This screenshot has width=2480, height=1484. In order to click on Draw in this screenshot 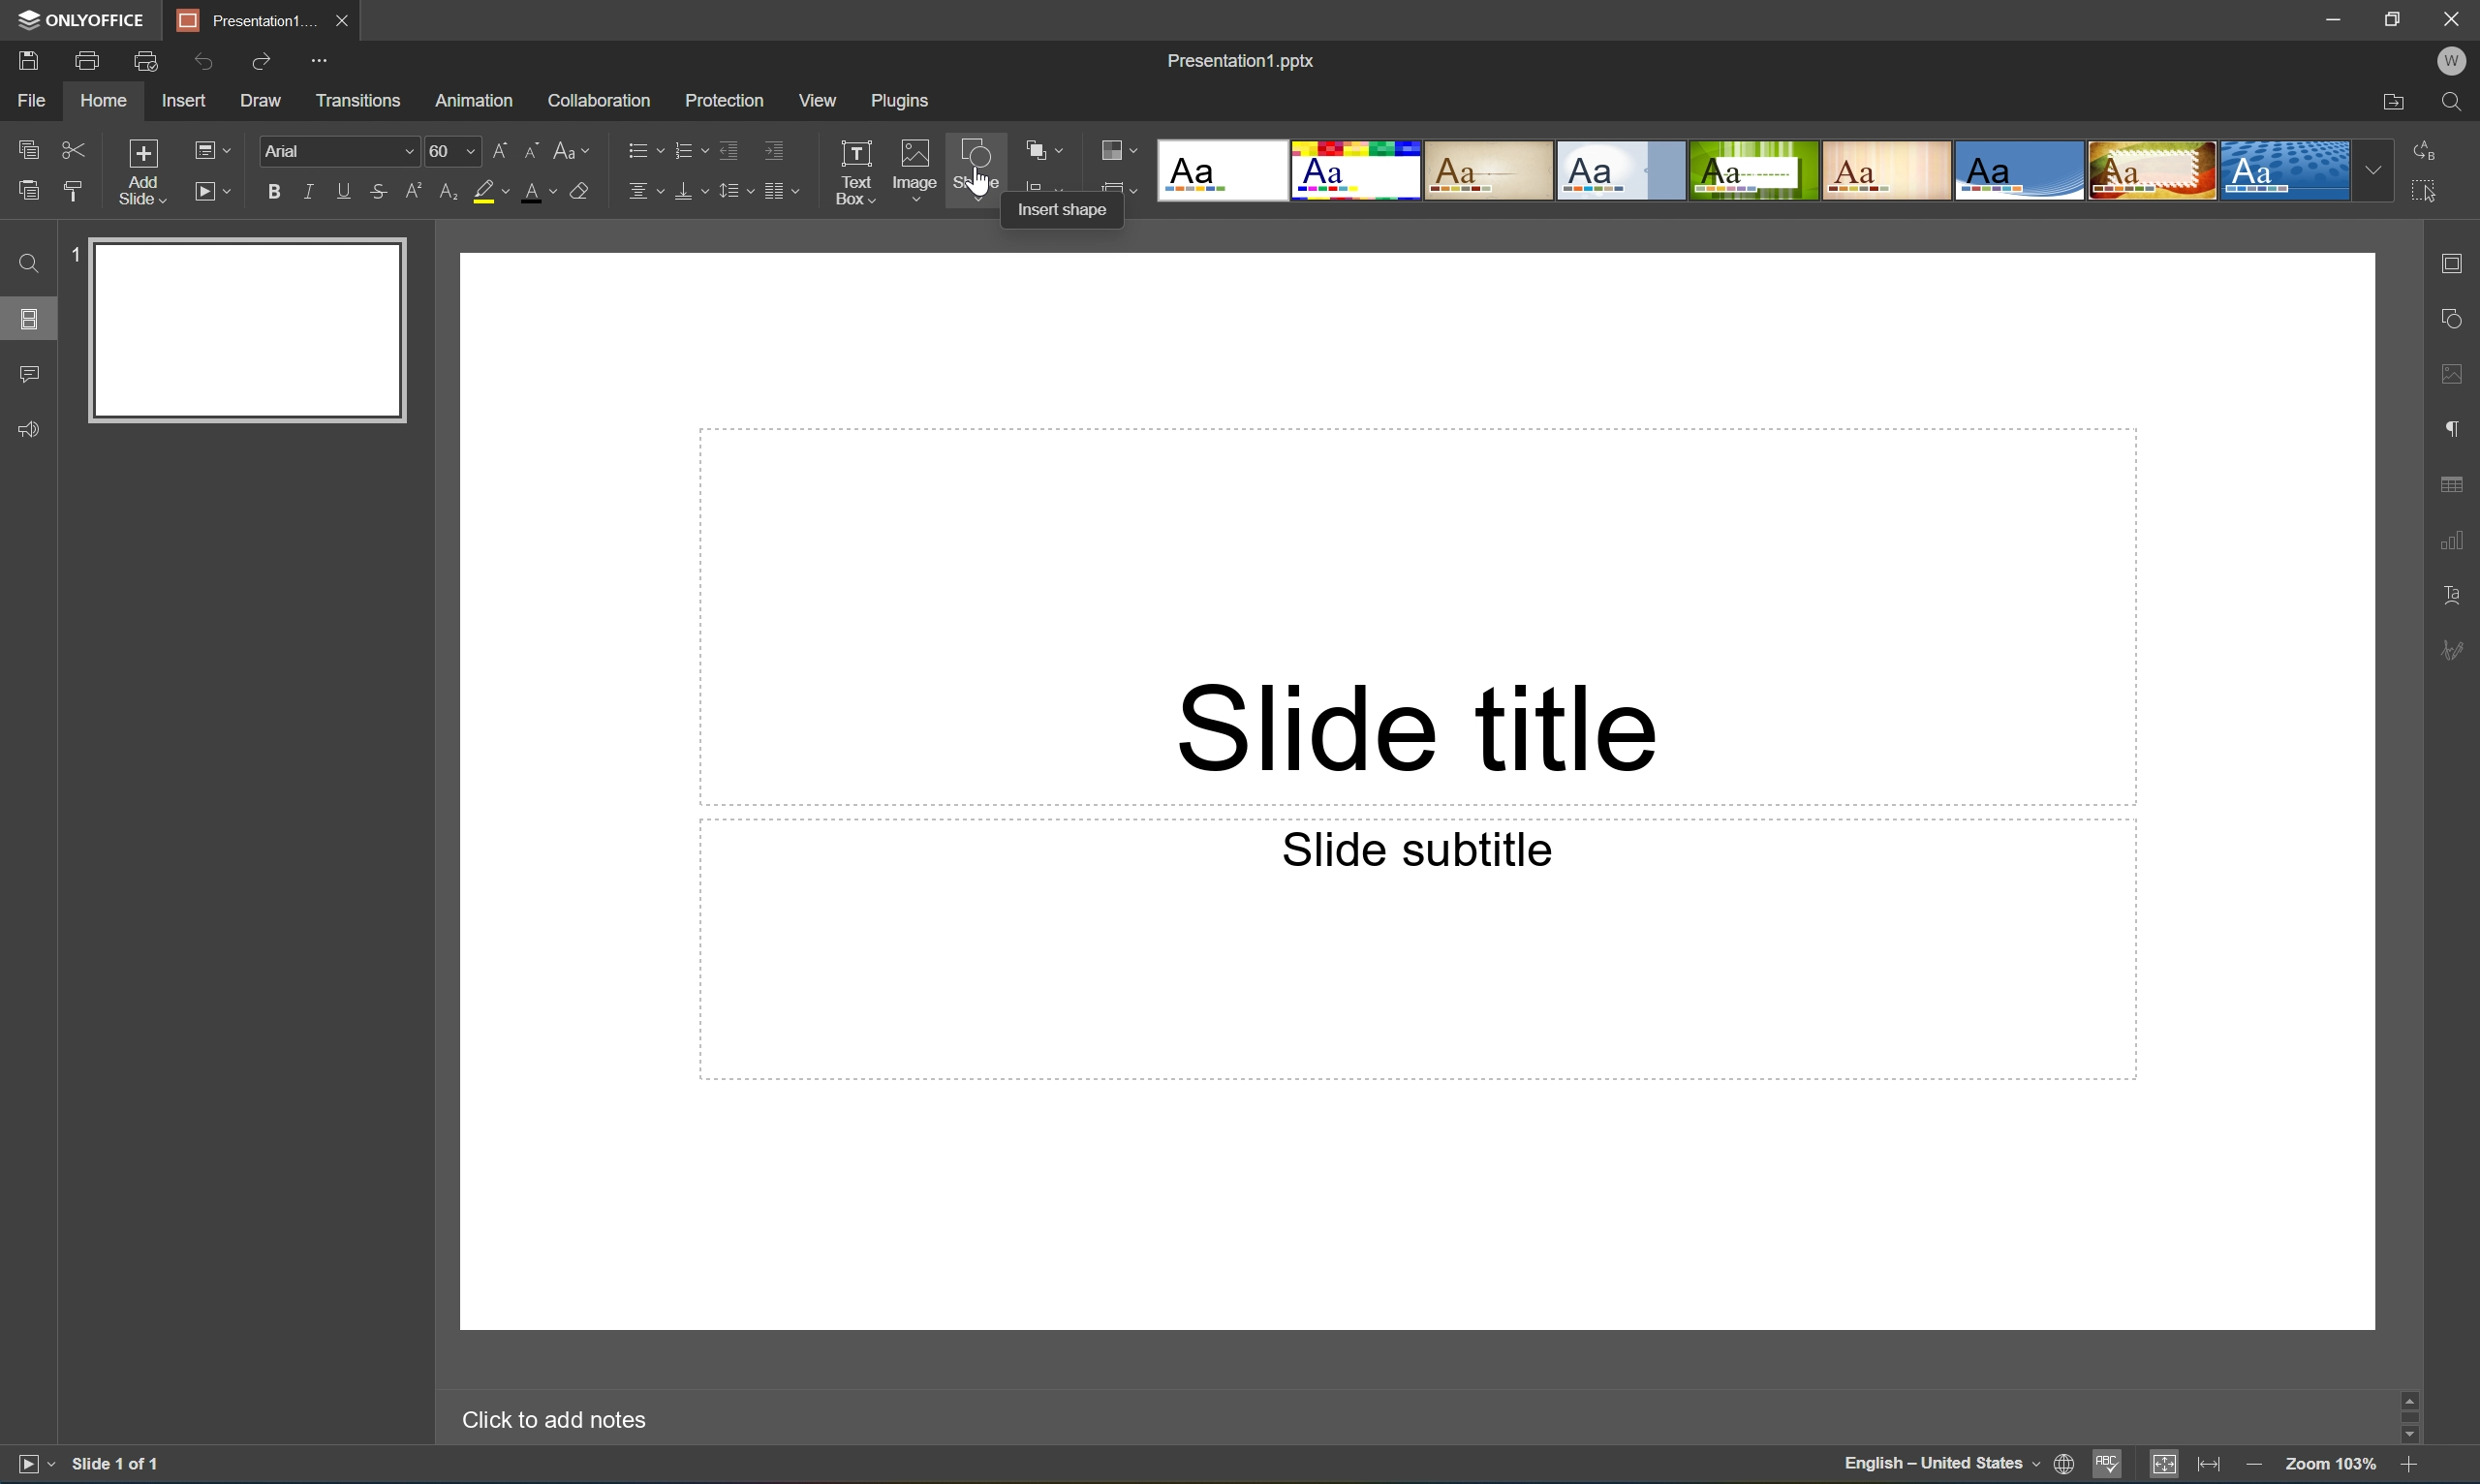, I will do `click(264, 102)`.